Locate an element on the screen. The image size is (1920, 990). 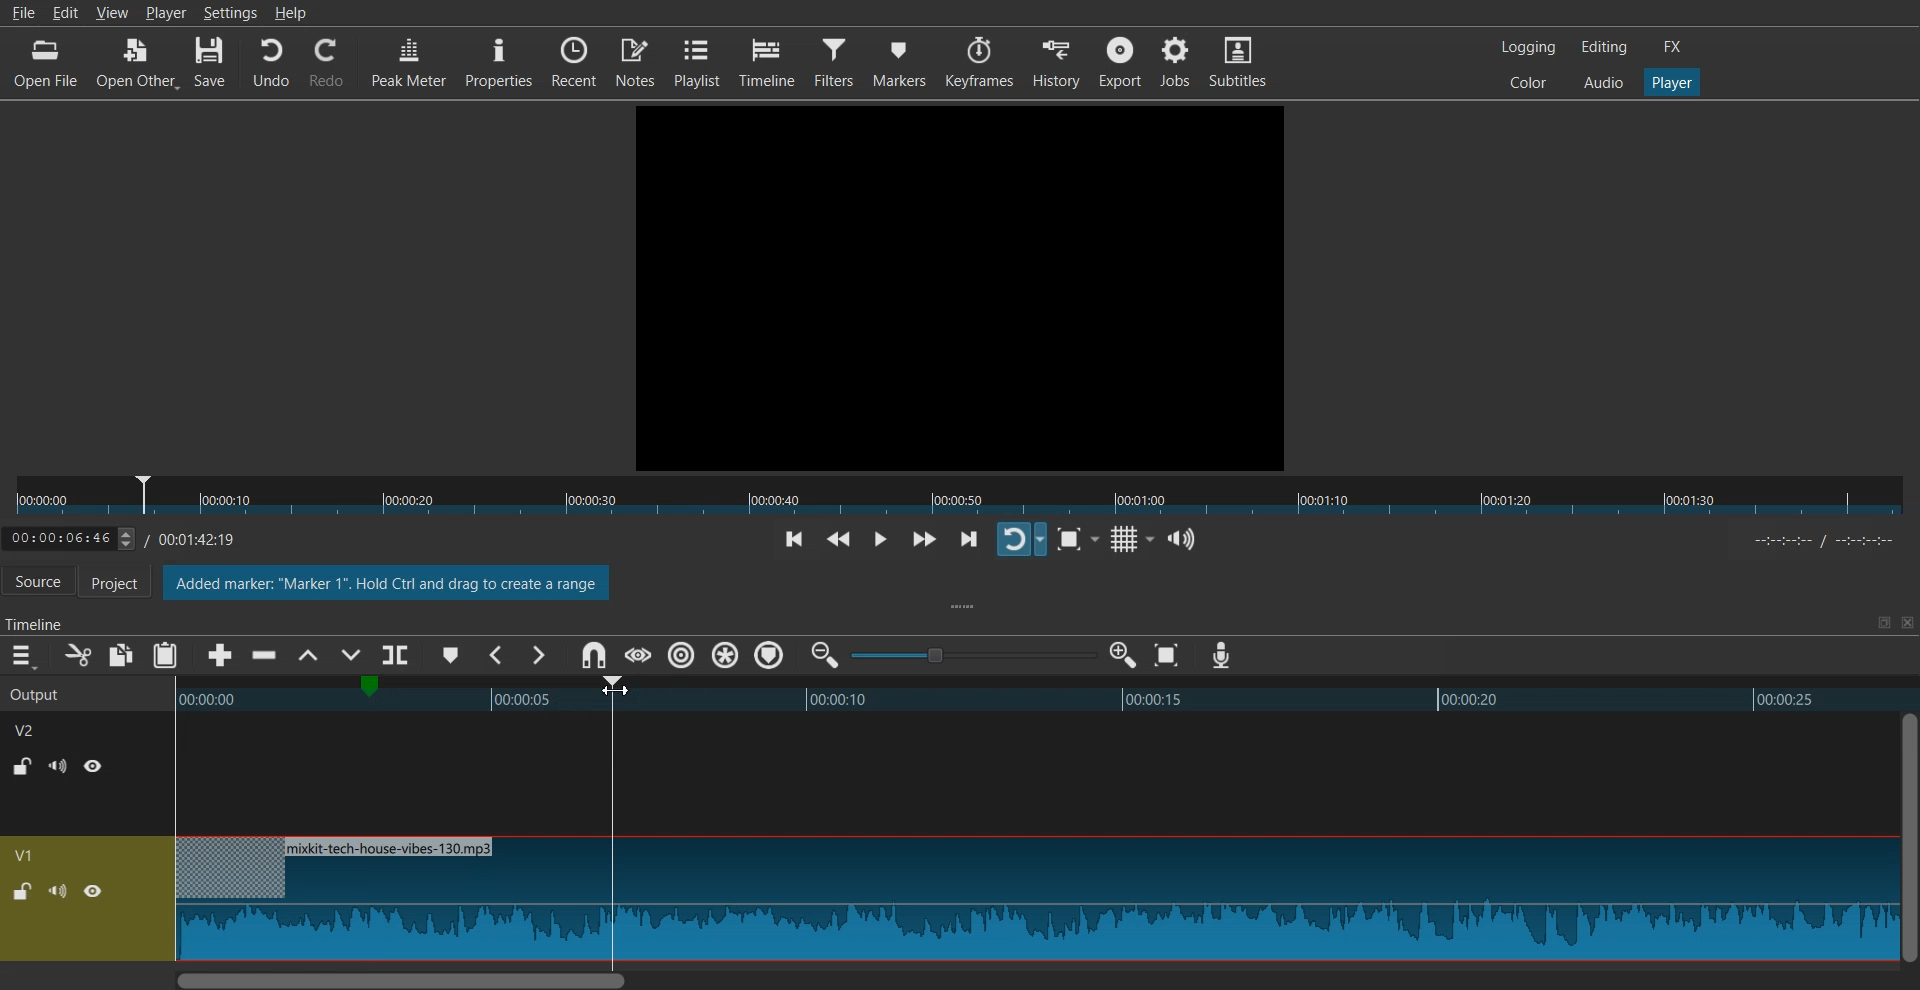
Redo is located at coordinates (327, 63).